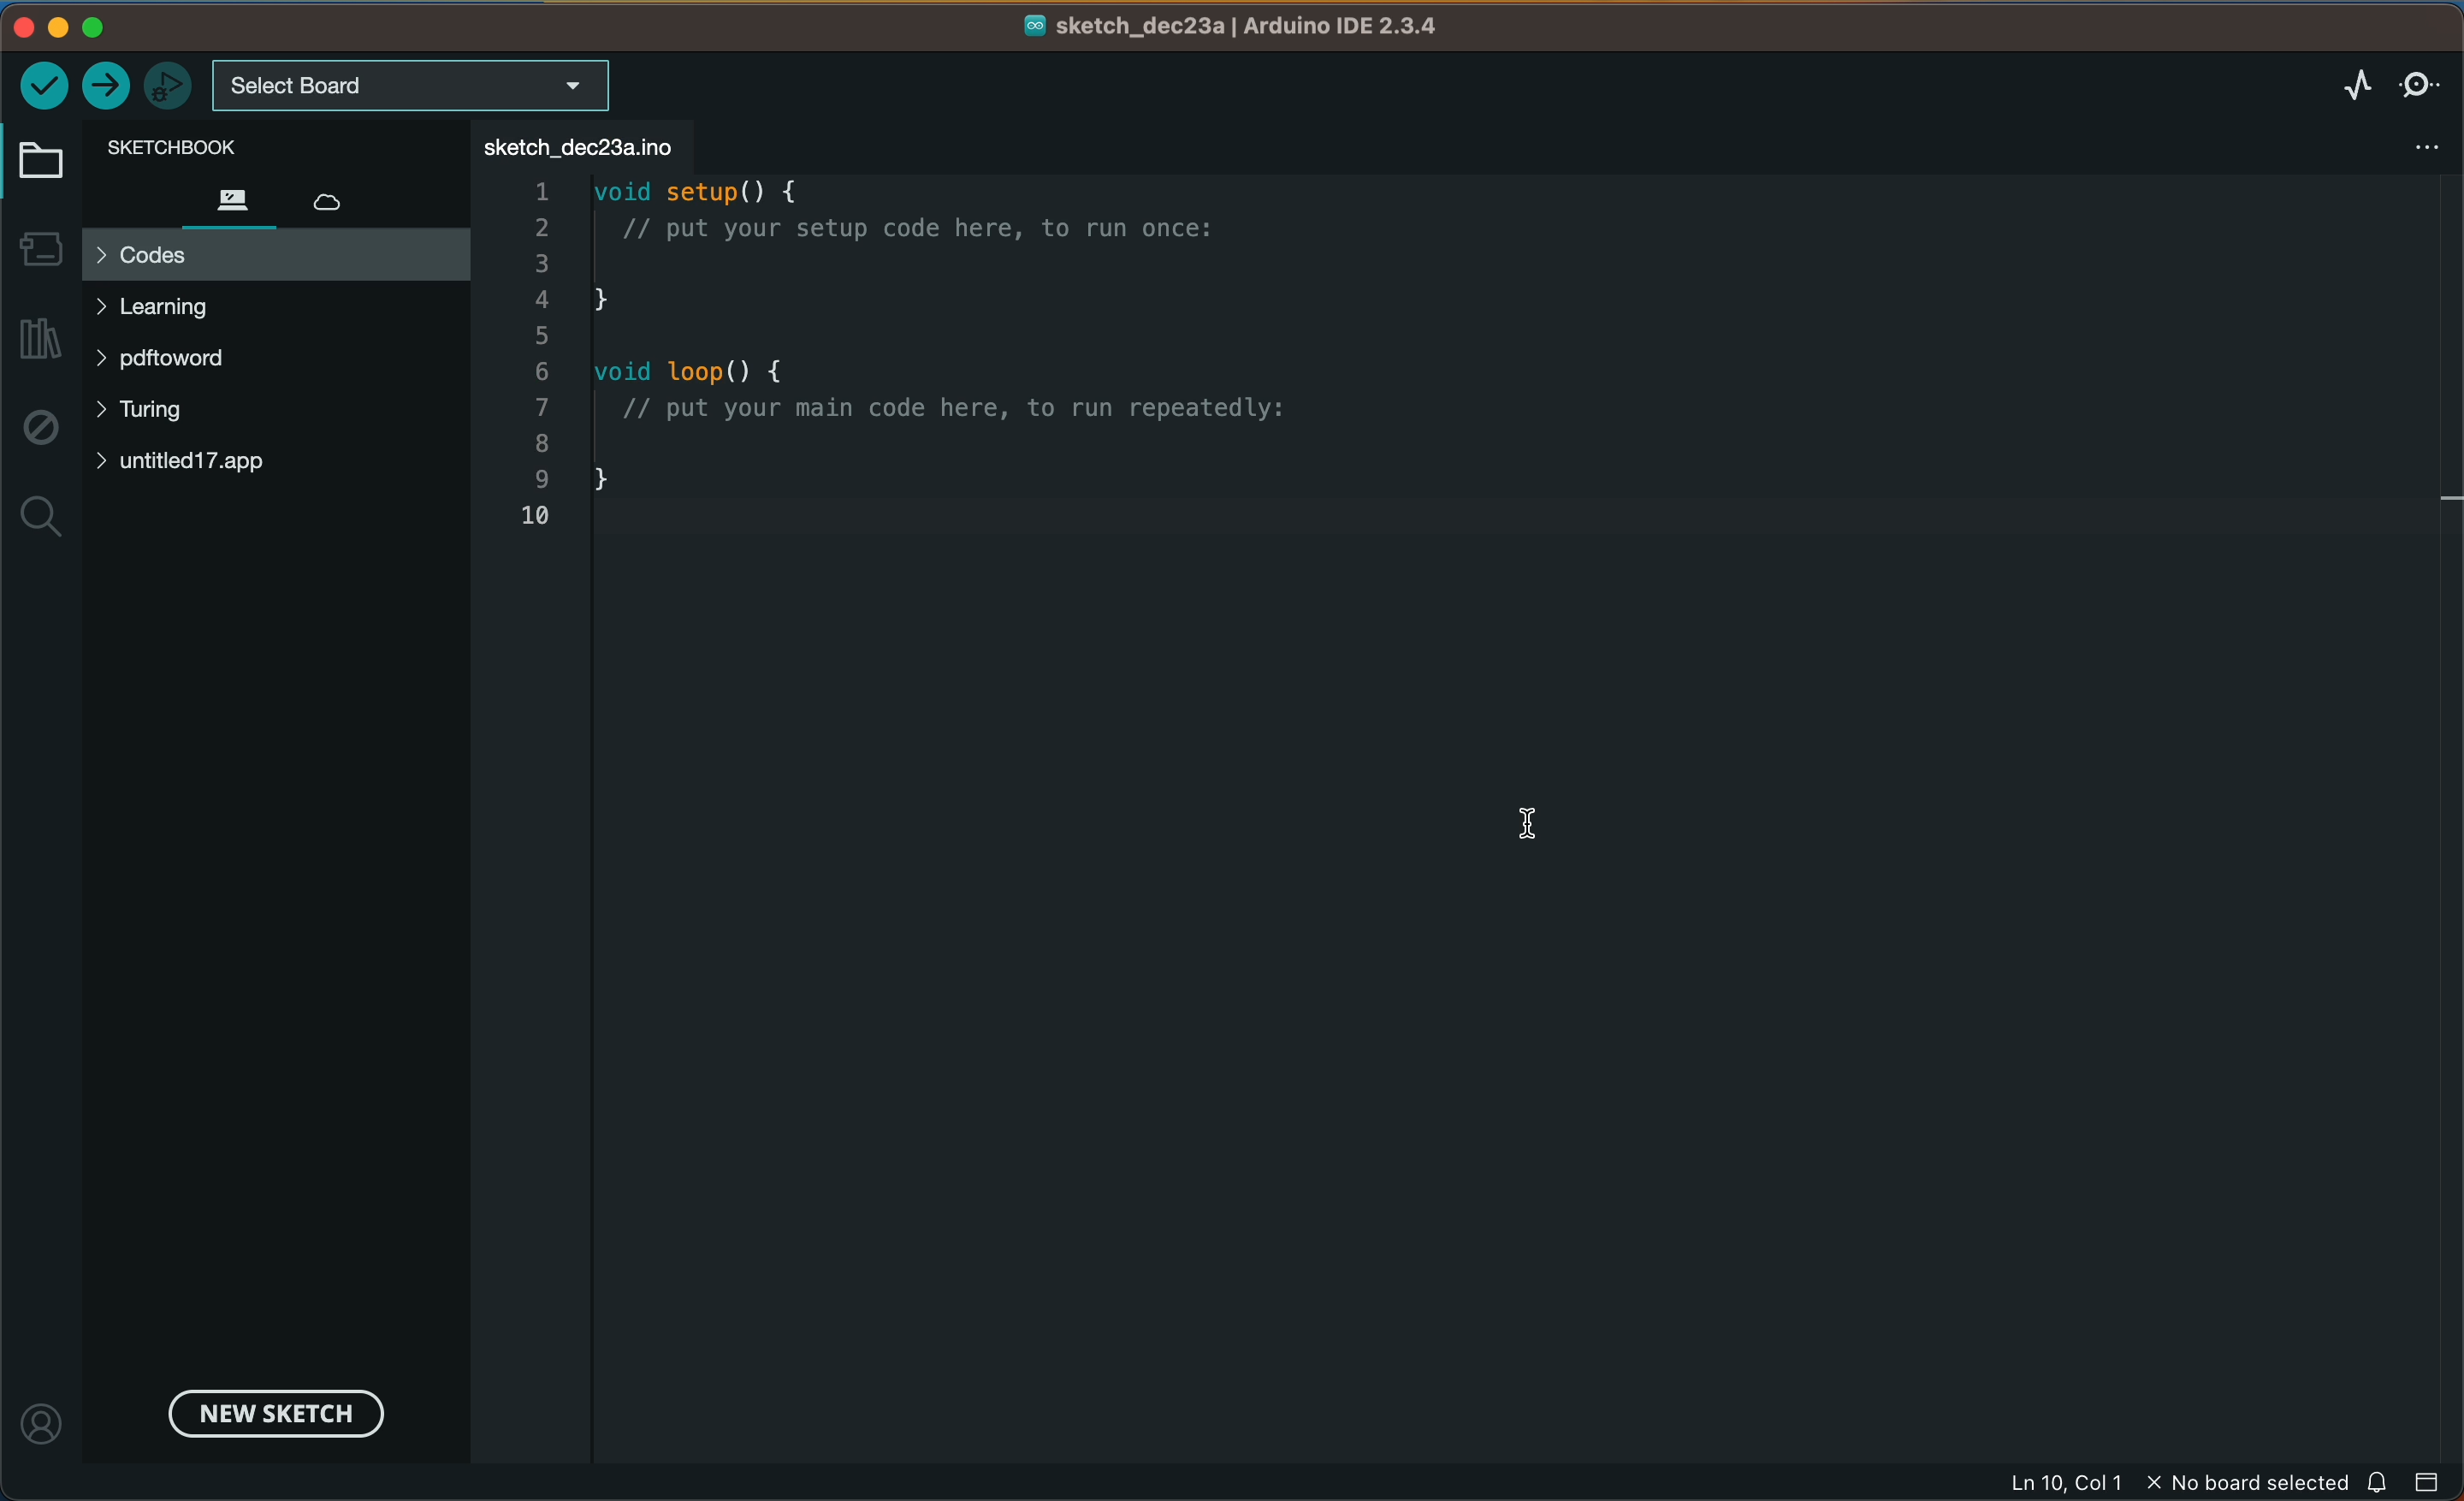  What do you see at coordinates (165, 87) in the screenshot?
I see `debugger` at bounding box center [165, 87].